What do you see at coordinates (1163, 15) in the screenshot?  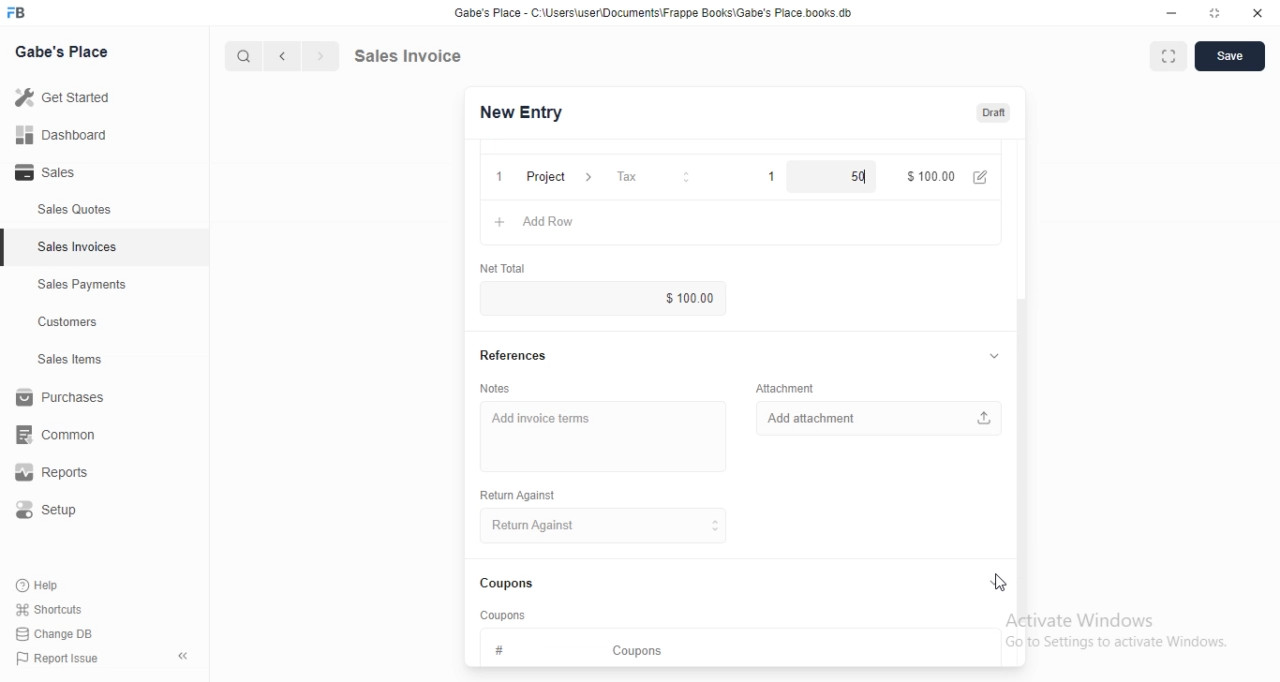 I see `minimize` at bounding box center [1163, 15].